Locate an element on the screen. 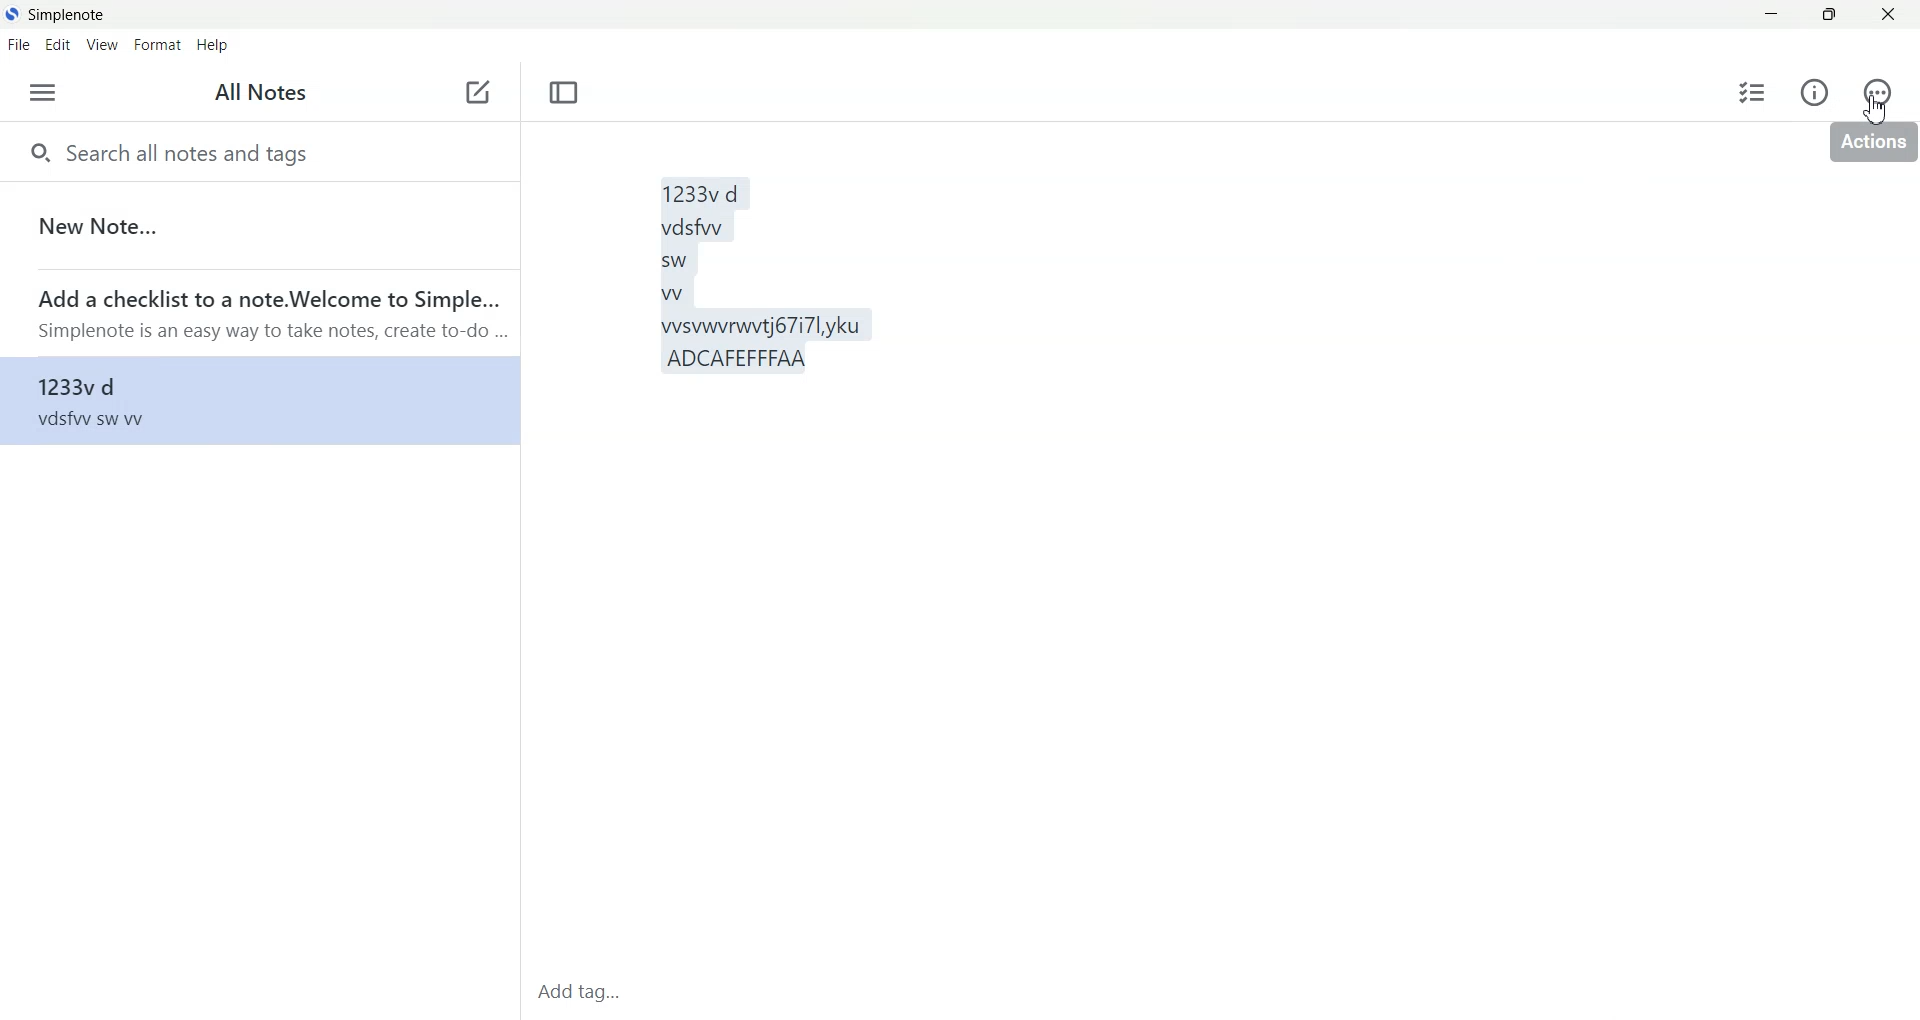 The width and height of the screenshot is (1920, 1020). View is located at coordinates (100, 46).